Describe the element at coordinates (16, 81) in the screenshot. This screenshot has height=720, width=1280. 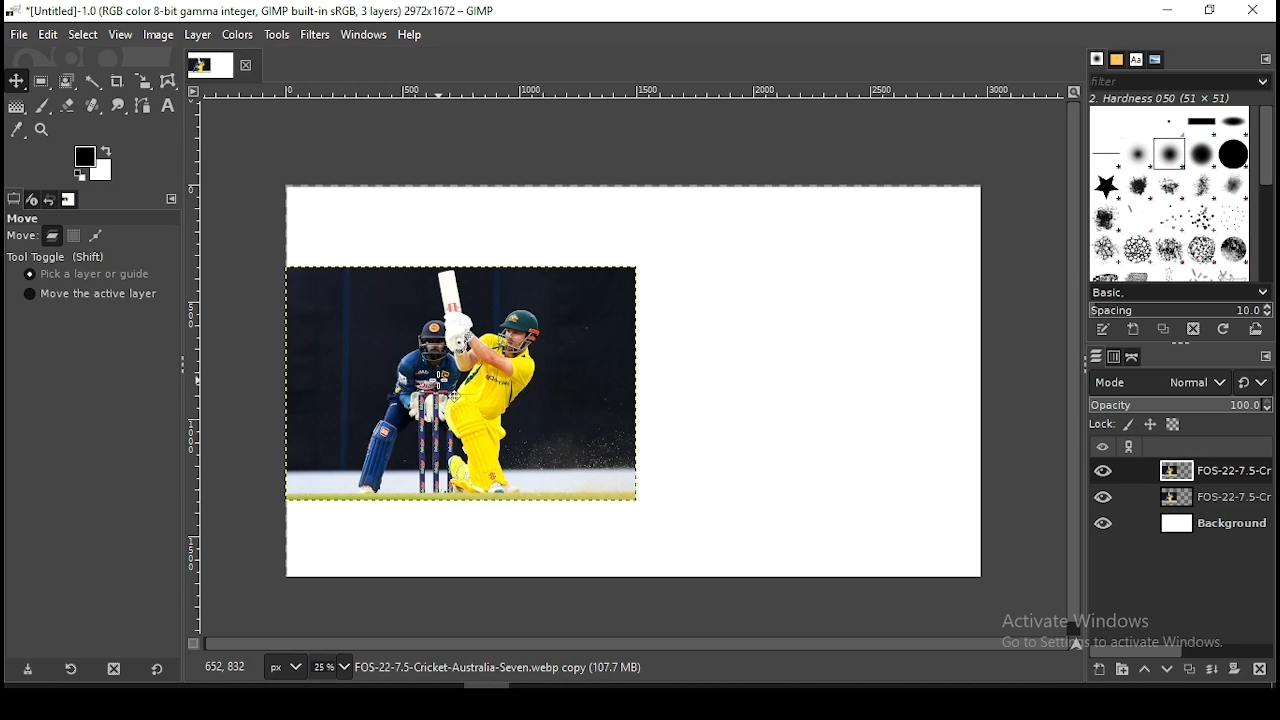
I see `move tool` at that location.